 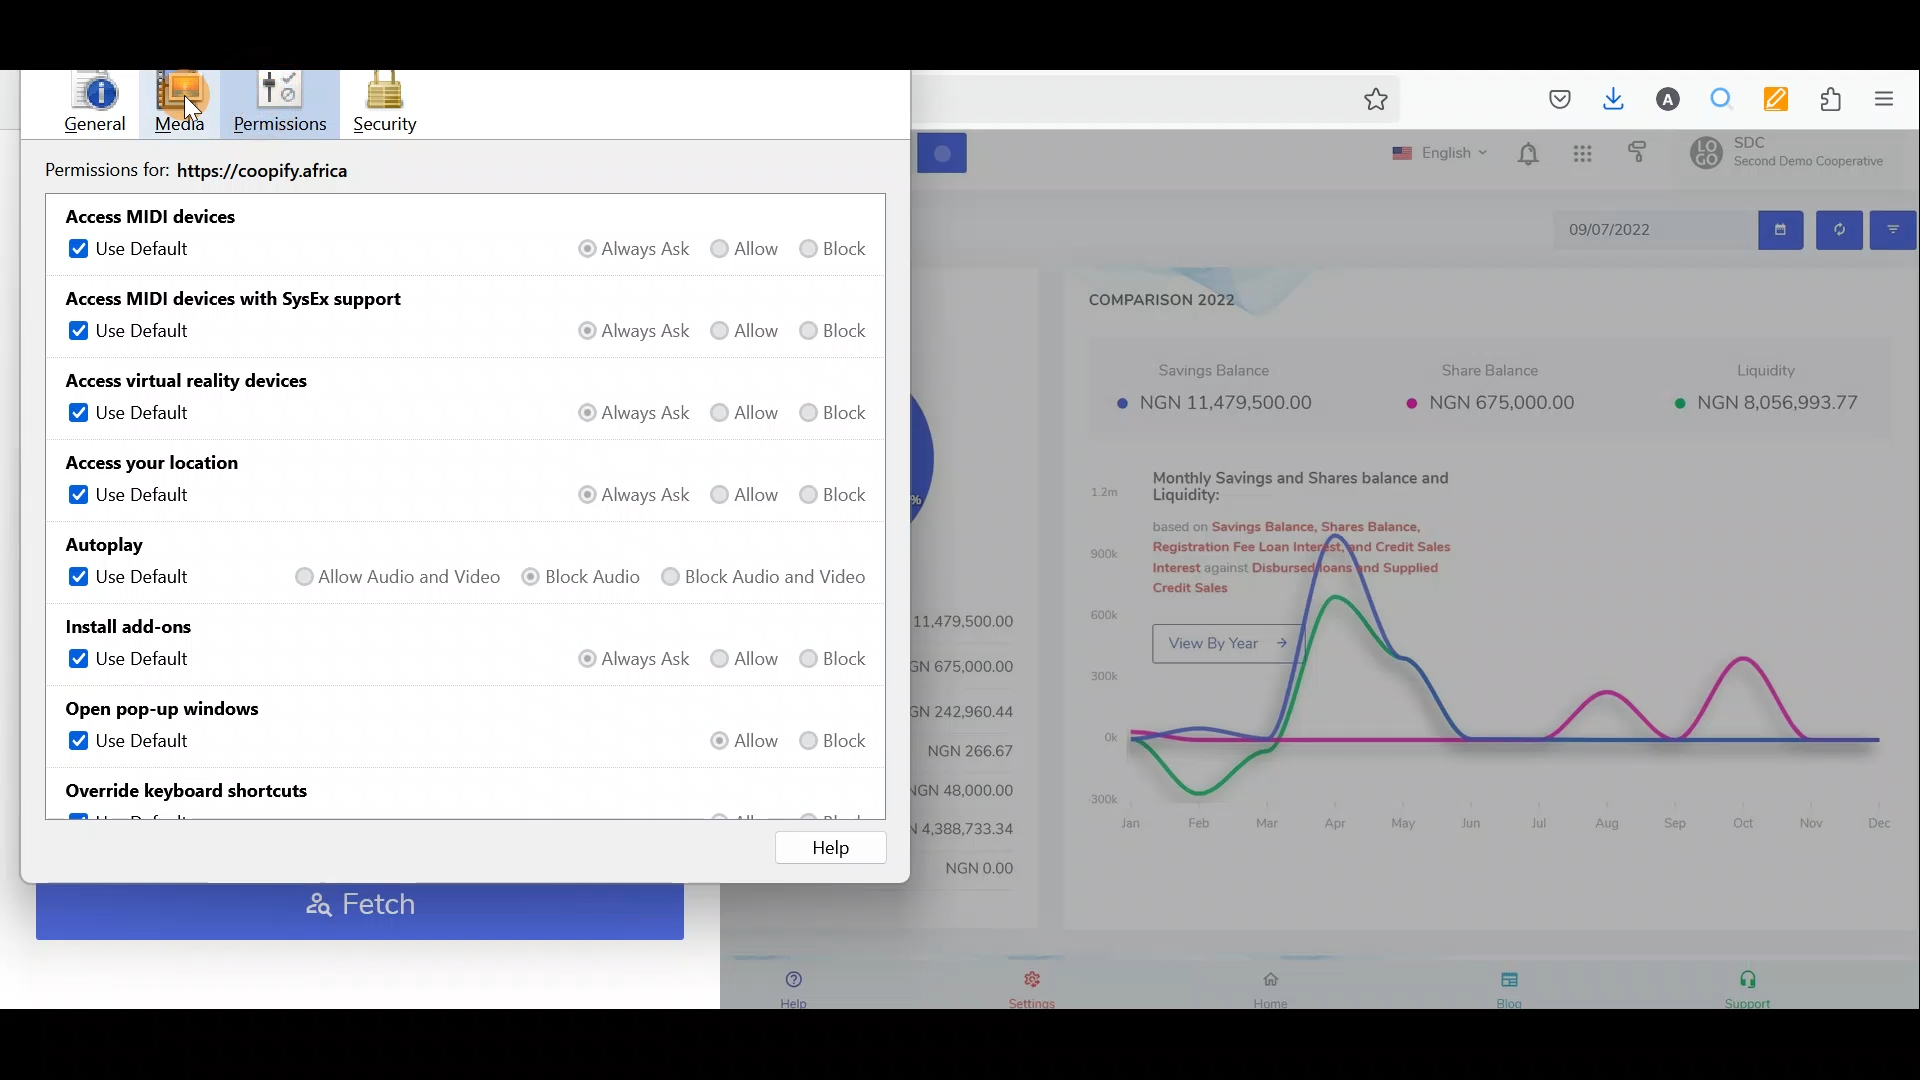 What do you see at coordinates (581, 580) in the screenshot?
I see `Block audio` at bounding box center [581, 580].